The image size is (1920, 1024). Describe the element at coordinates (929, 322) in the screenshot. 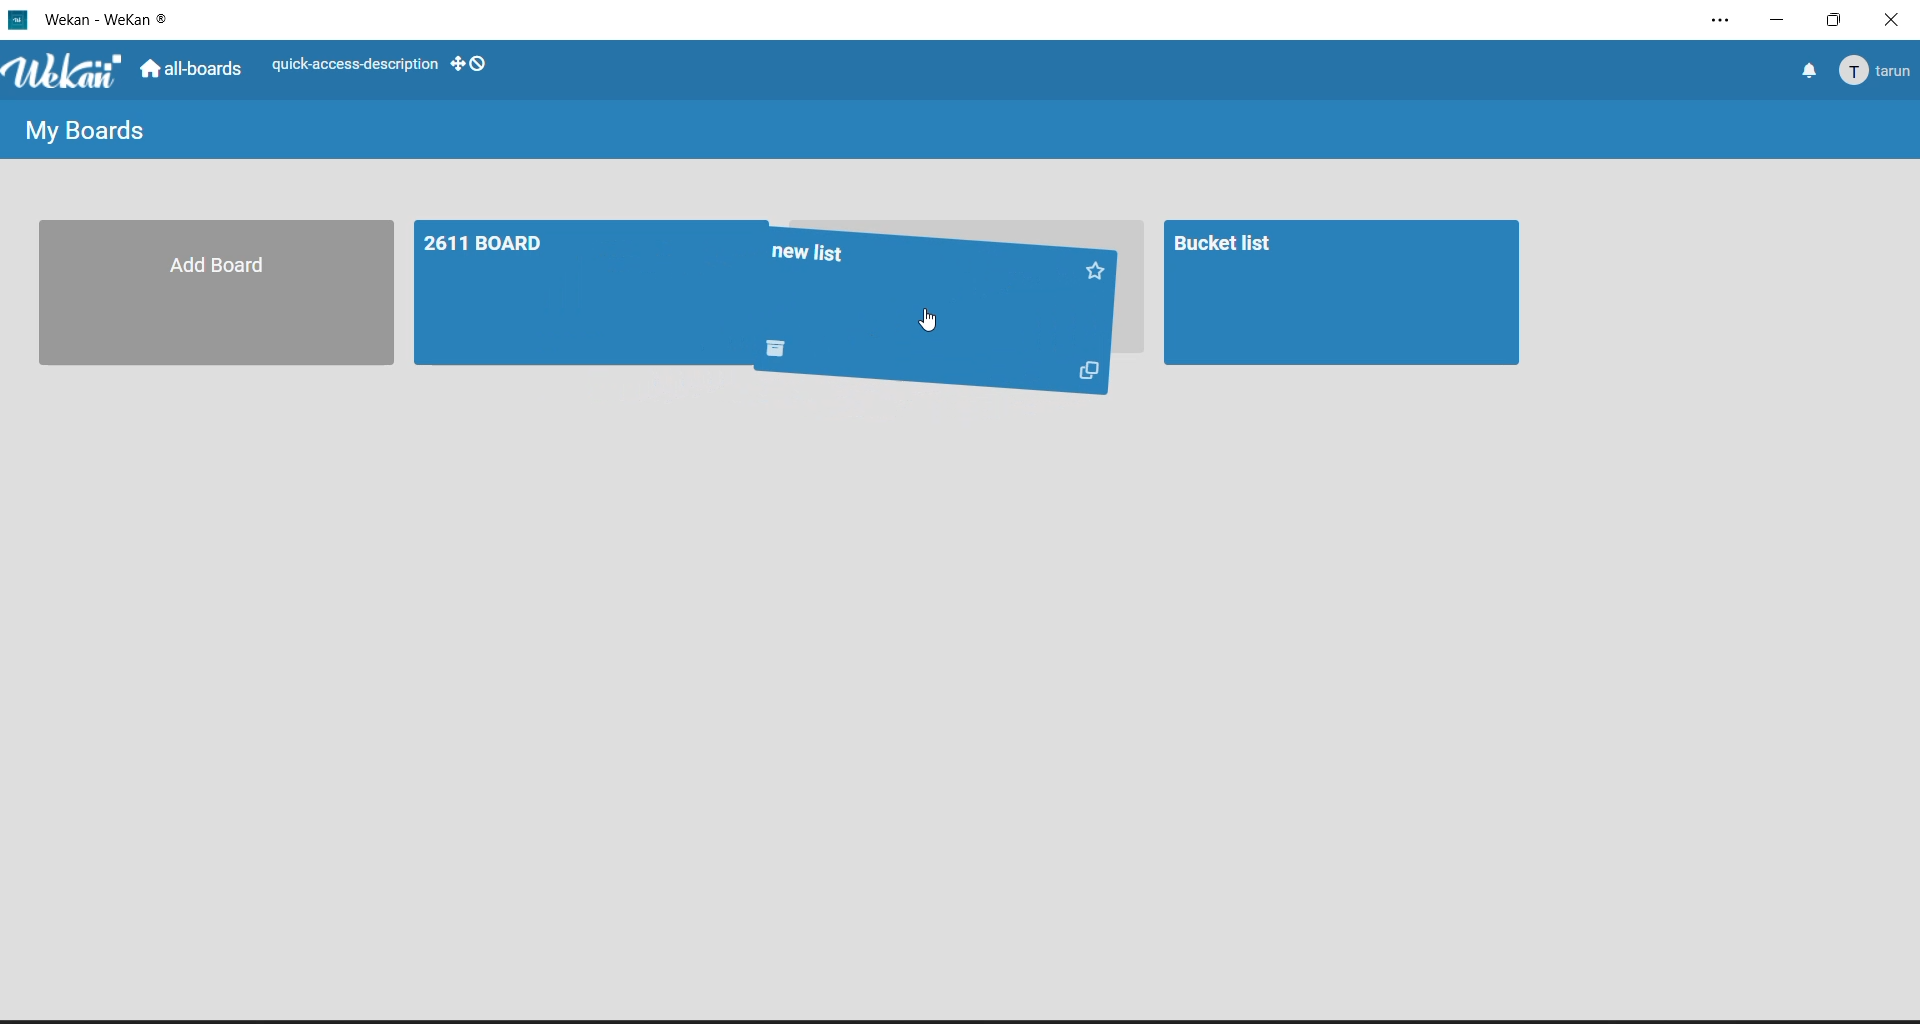

I see `cursor` at that location.